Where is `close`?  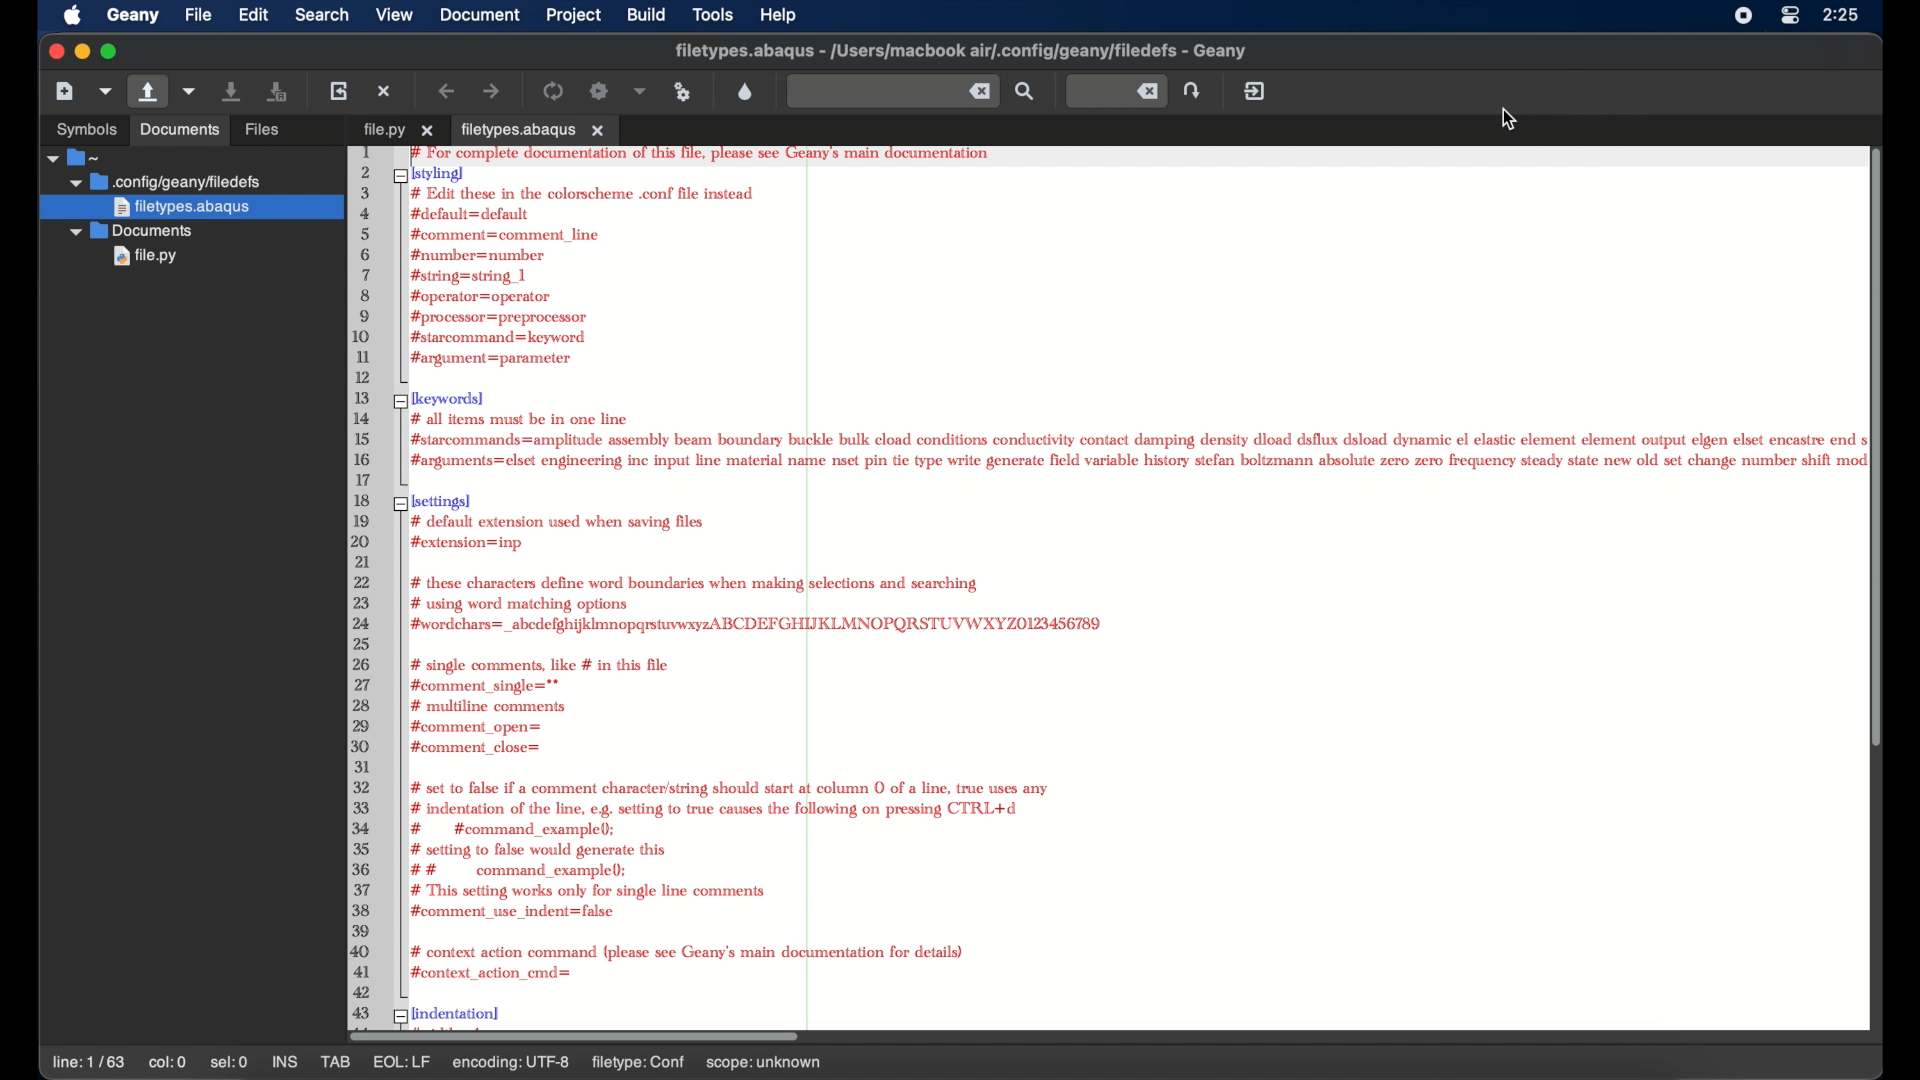
close is located at coordinates (53, 52).